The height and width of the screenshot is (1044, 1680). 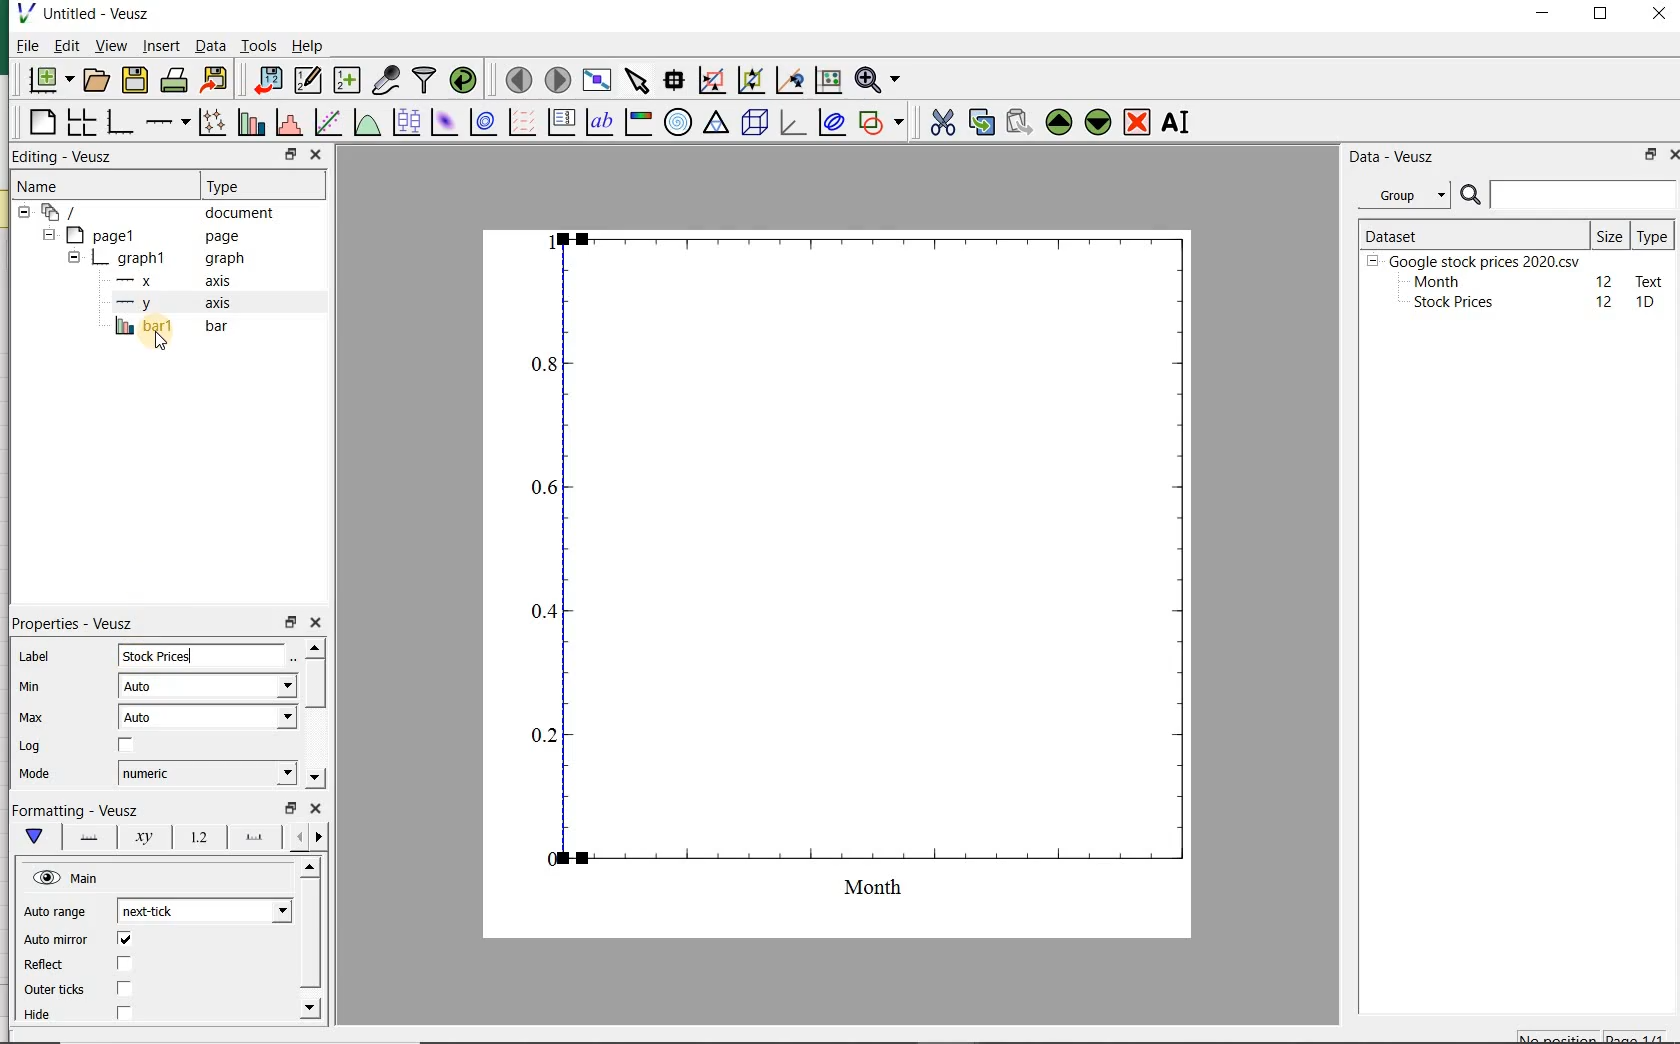 I want to click on check/uncheck, so click(x=124, y=988).